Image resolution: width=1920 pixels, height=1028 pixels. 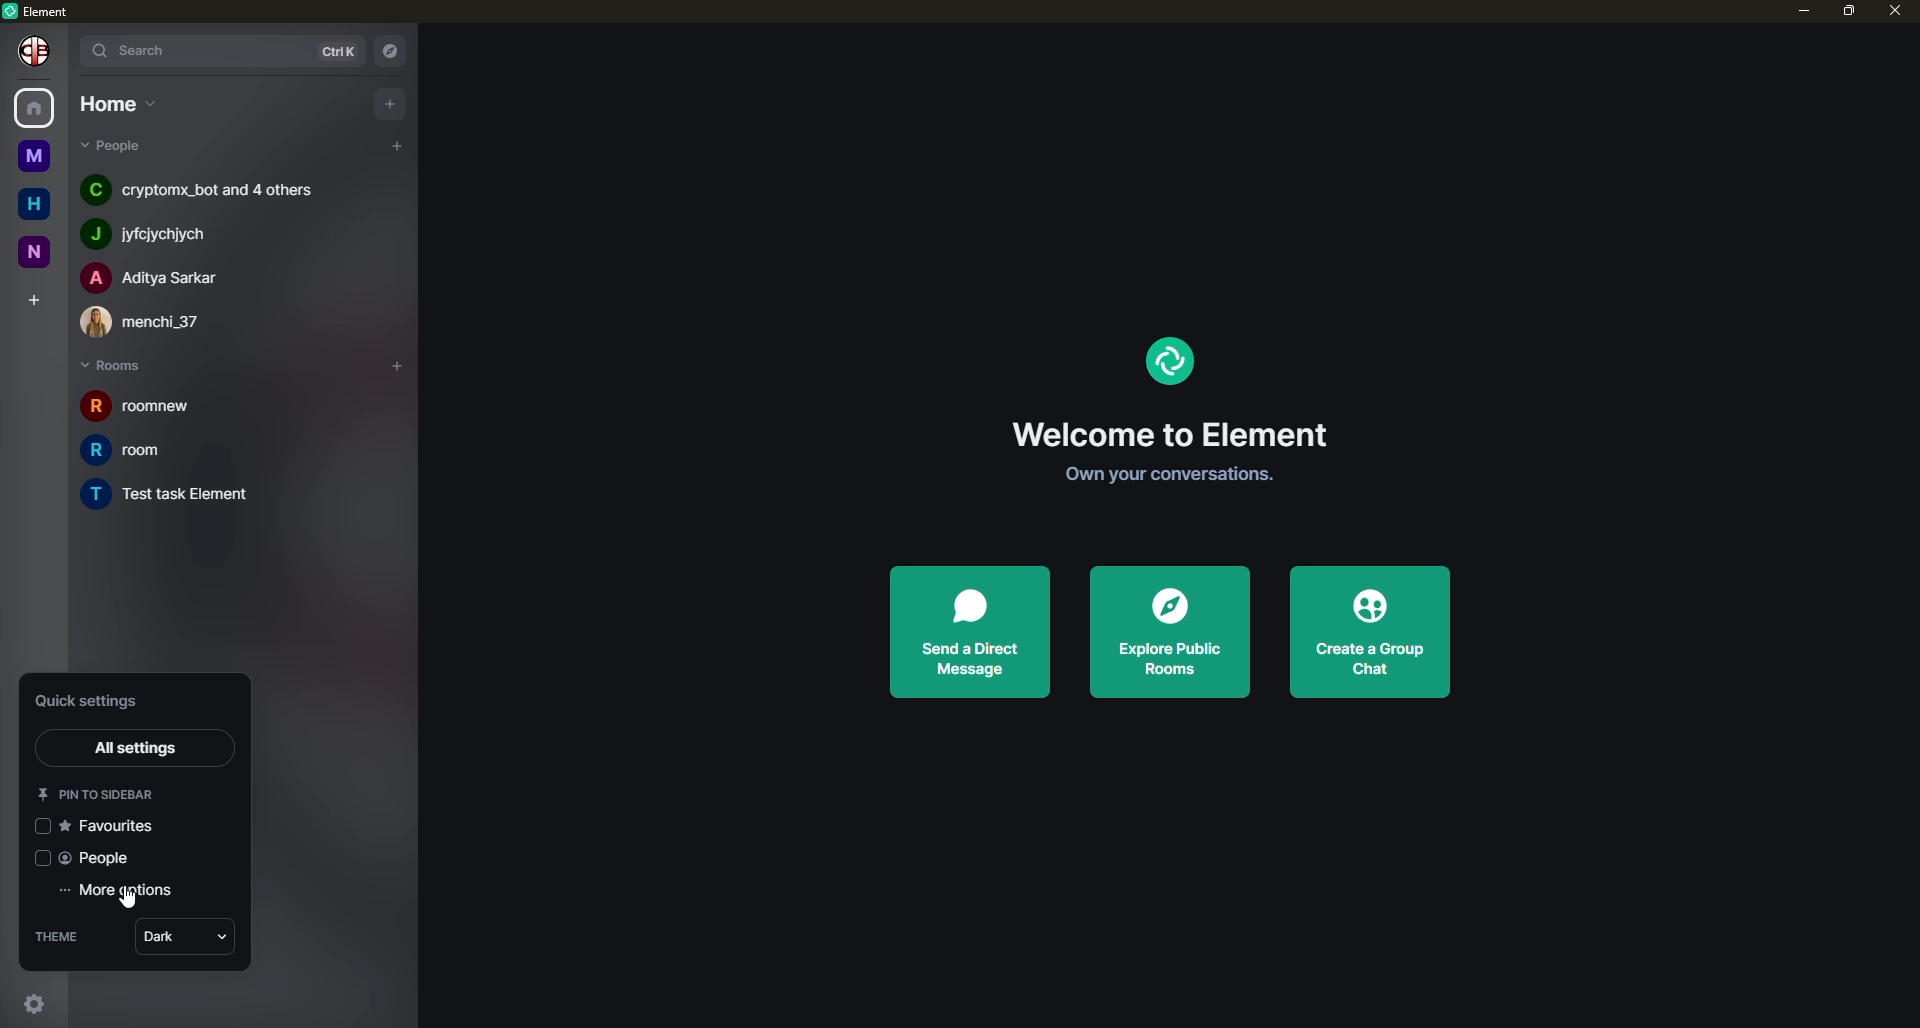 What do you see at coordinates (132, 407) in the screenshot?
I see `room` at bounding box center [132, 407].